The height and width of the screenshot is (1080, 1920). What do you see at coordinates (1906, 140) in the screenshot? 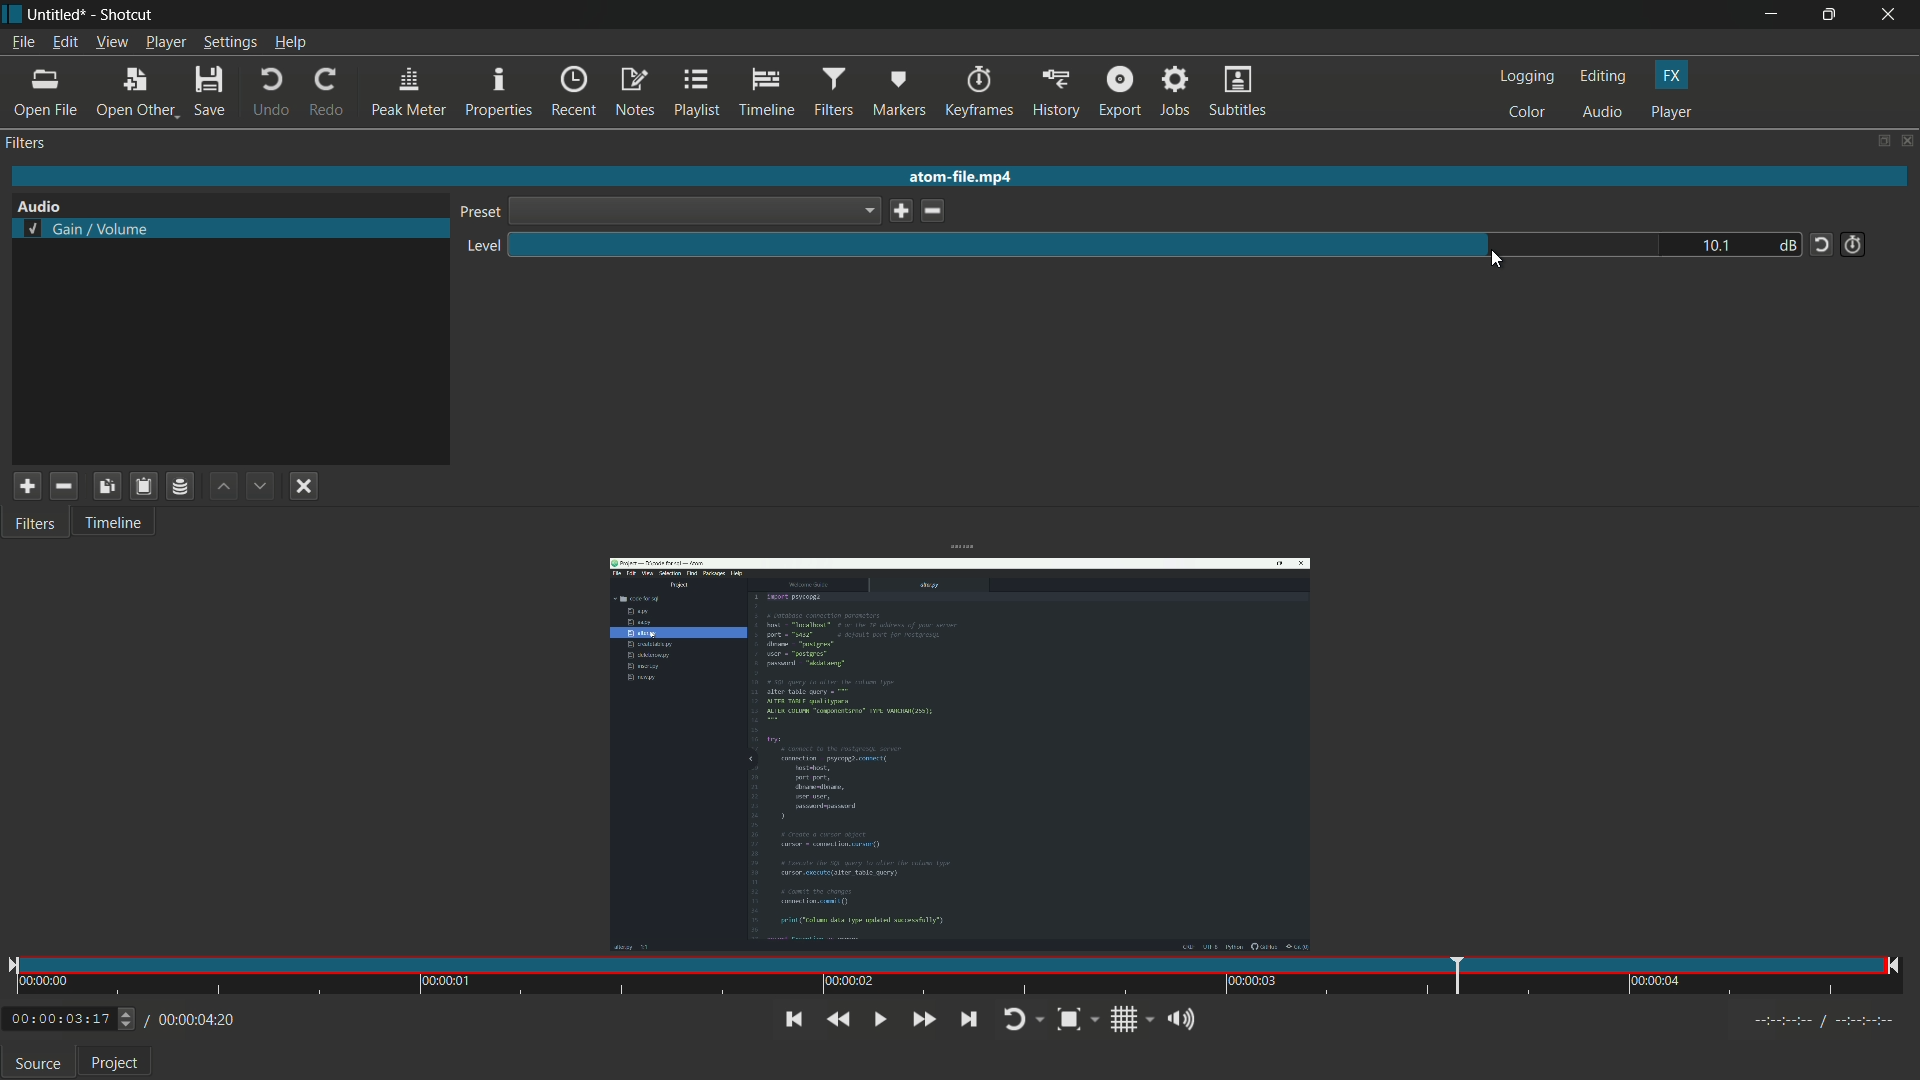
I see `close panel` at bounding box center [1906, 140].